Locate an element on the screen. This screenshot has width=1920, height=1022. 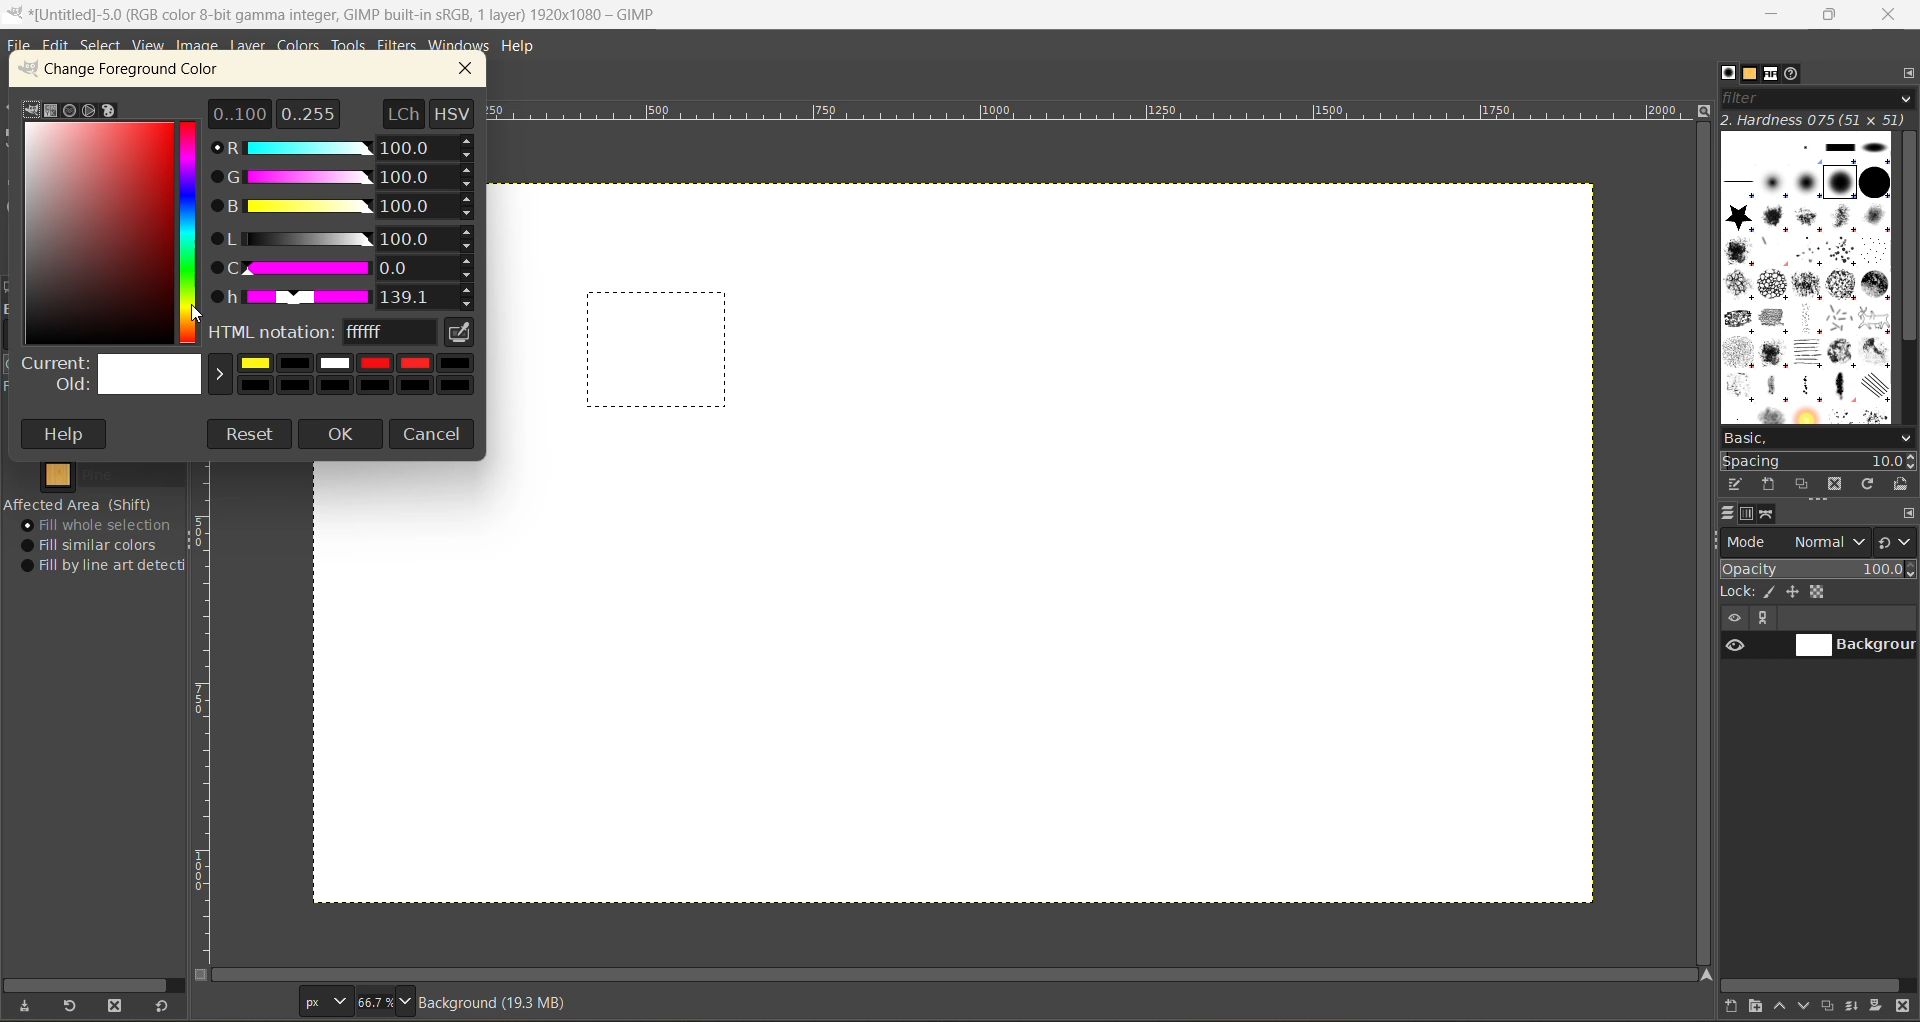
HSV is located at coordinates (455, 112).